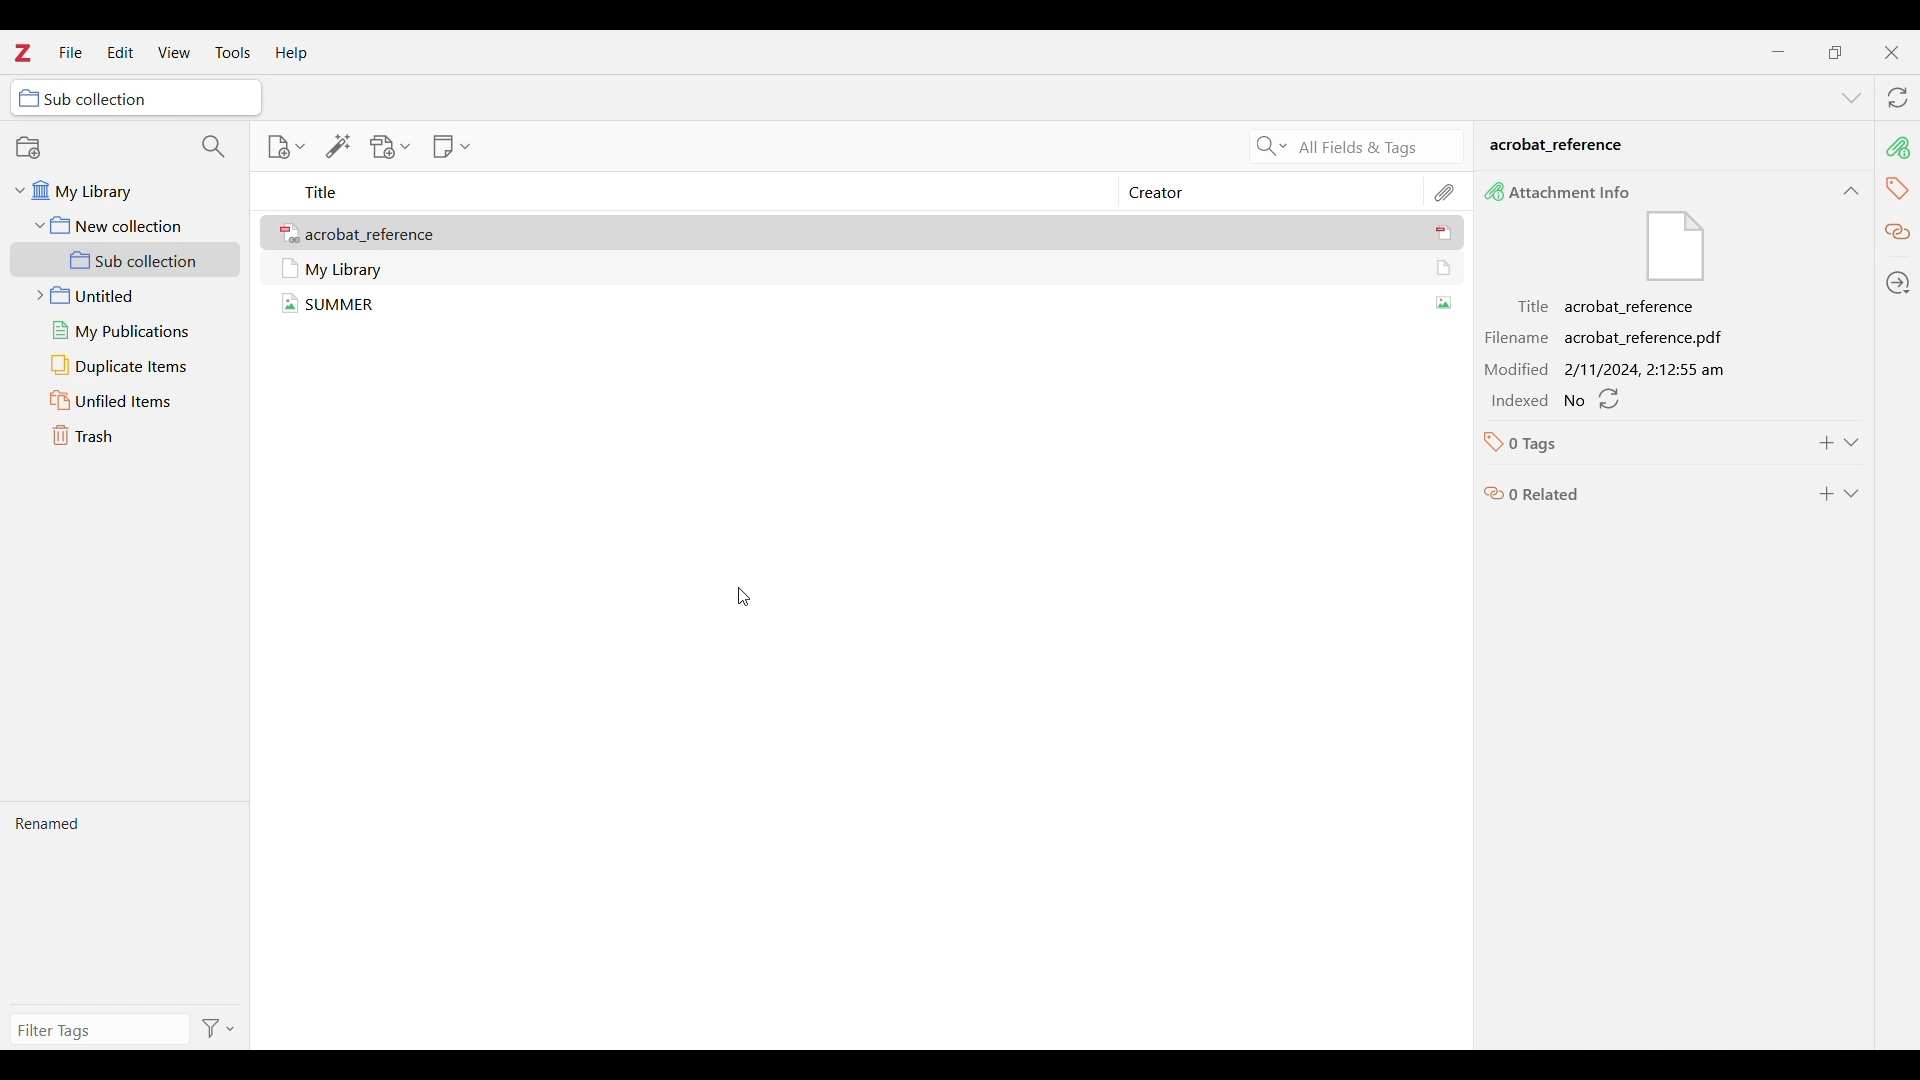  What do you see at coordinates (121, 52) in the screenshot?
I see `Edit menu` at bounding box center [121, 52].